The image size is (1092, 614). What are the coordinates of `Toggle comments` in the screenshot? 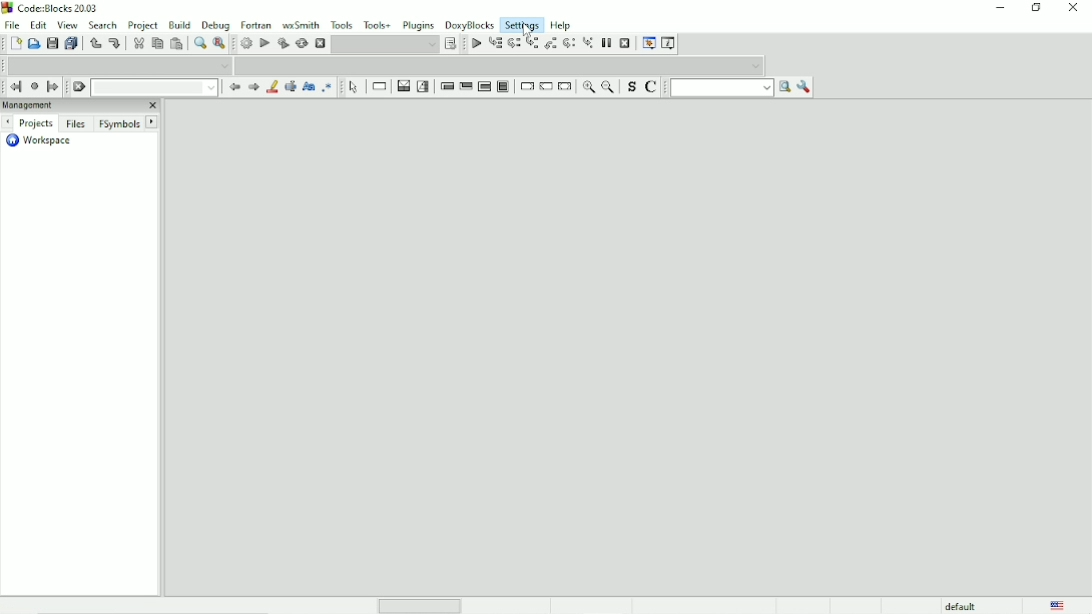 It's located at (655, 88).